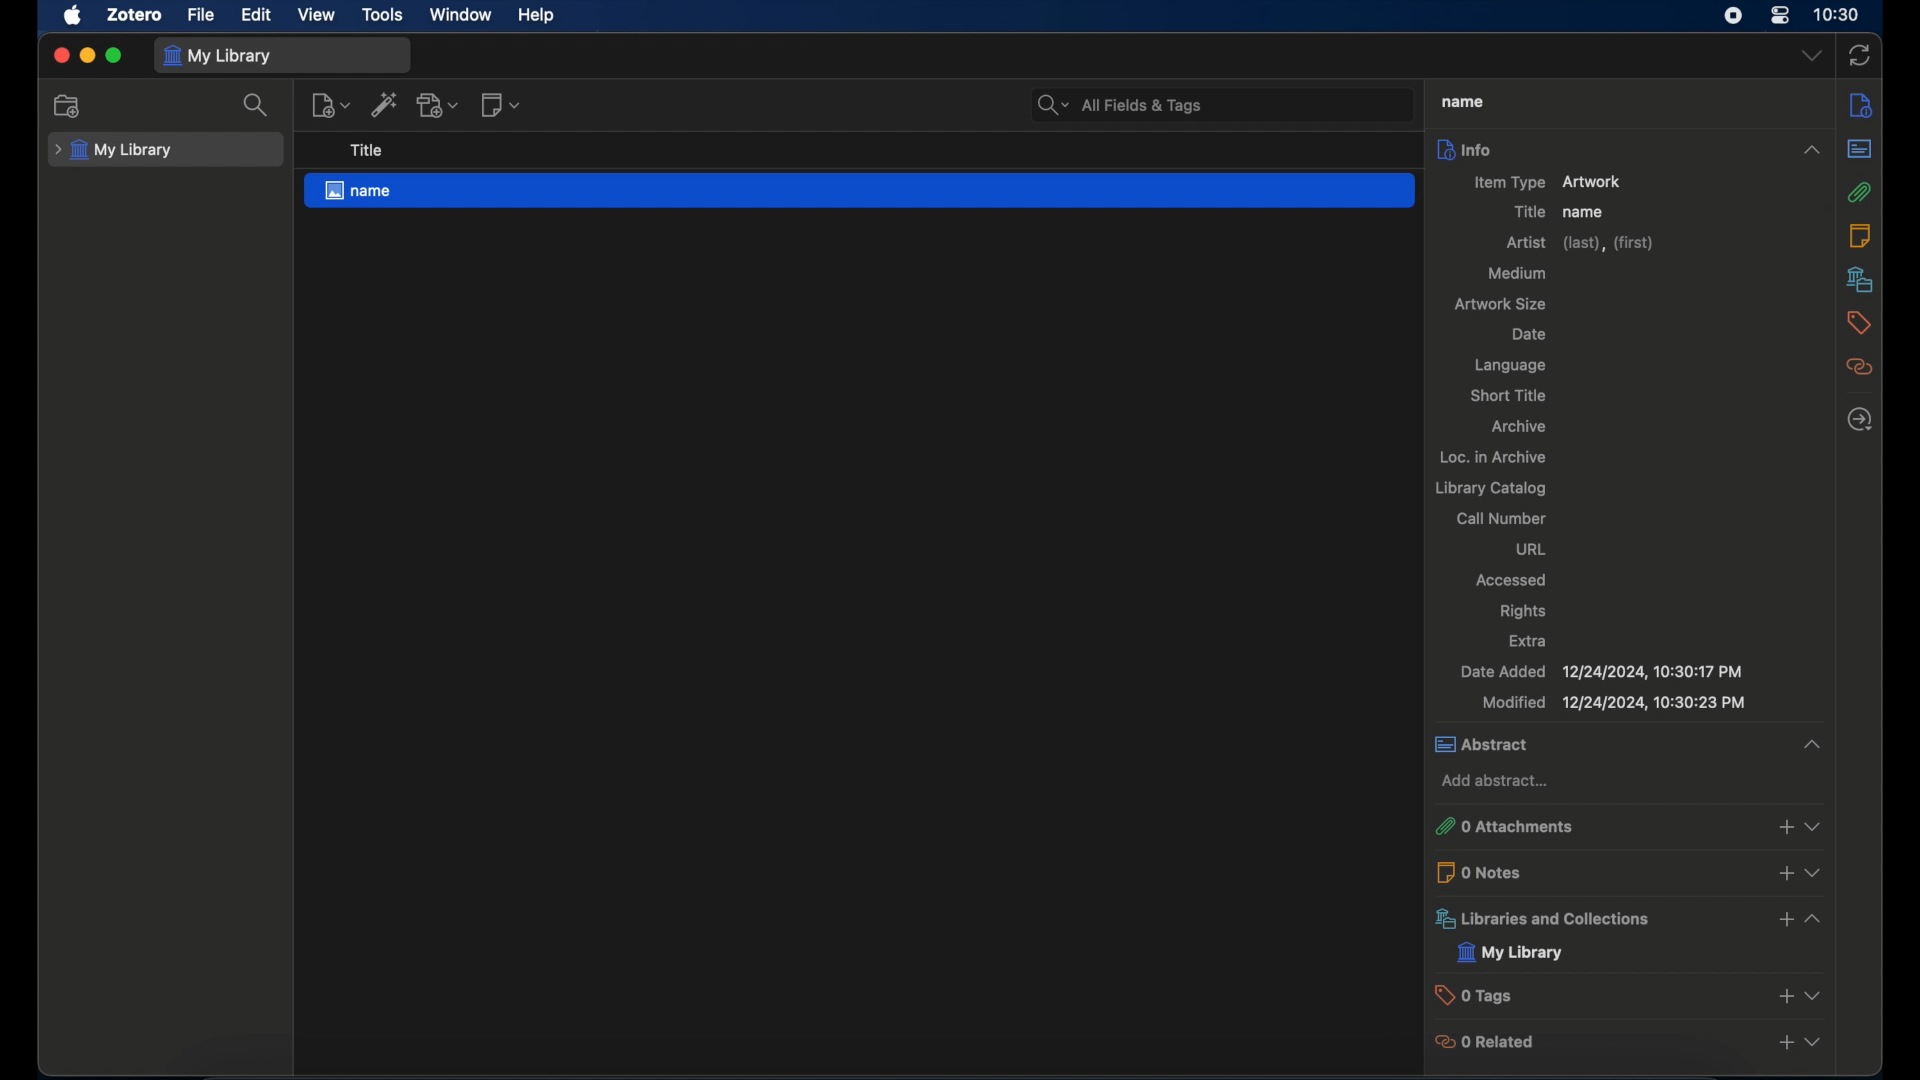 Image resolution: width=1920 pixels, height=1080 pixels. Describe the element at coordinates (1504, 305) in the screenshot. I see `artwork size` at that location.